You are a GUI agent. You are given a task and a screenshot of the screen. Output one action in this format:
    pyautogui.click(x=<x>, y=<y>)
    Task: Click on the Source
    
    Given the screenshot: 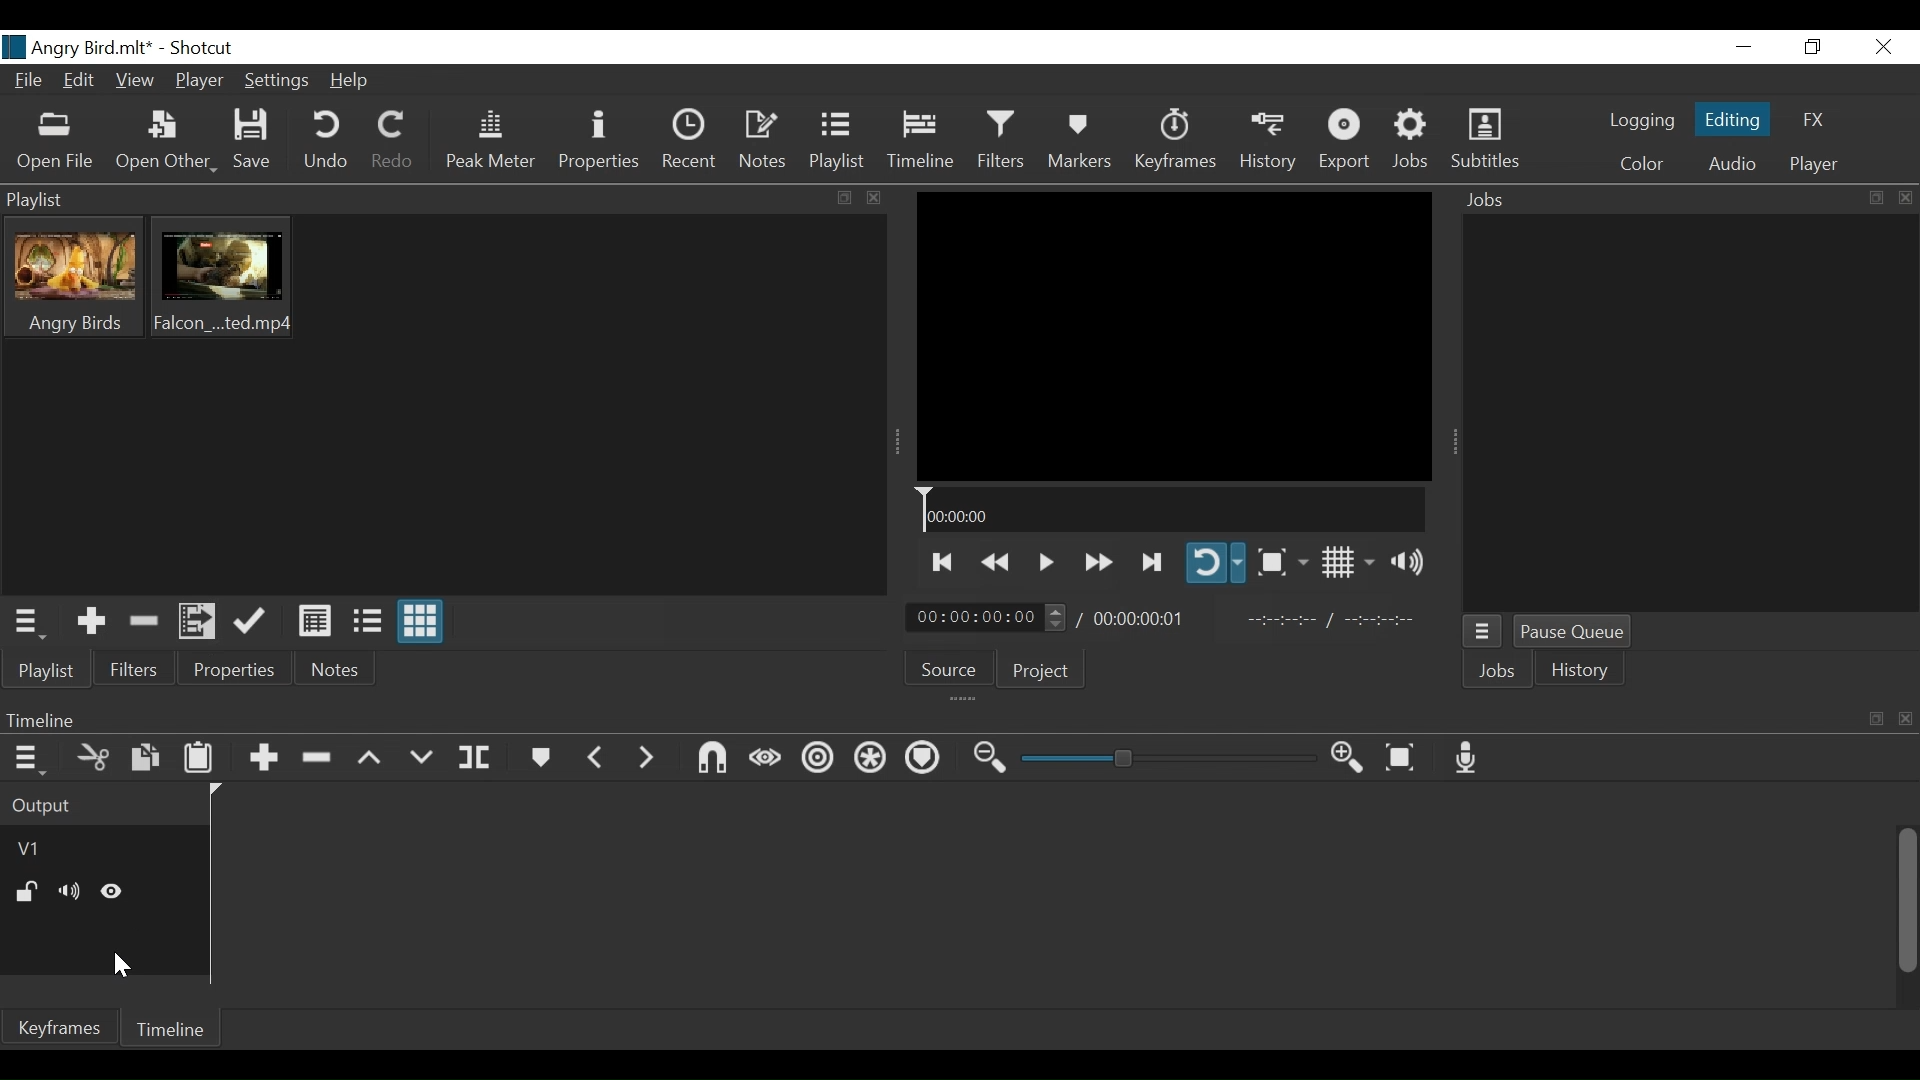 What is the action you would take?
    pyautogui.click(x=947, y=665)
    